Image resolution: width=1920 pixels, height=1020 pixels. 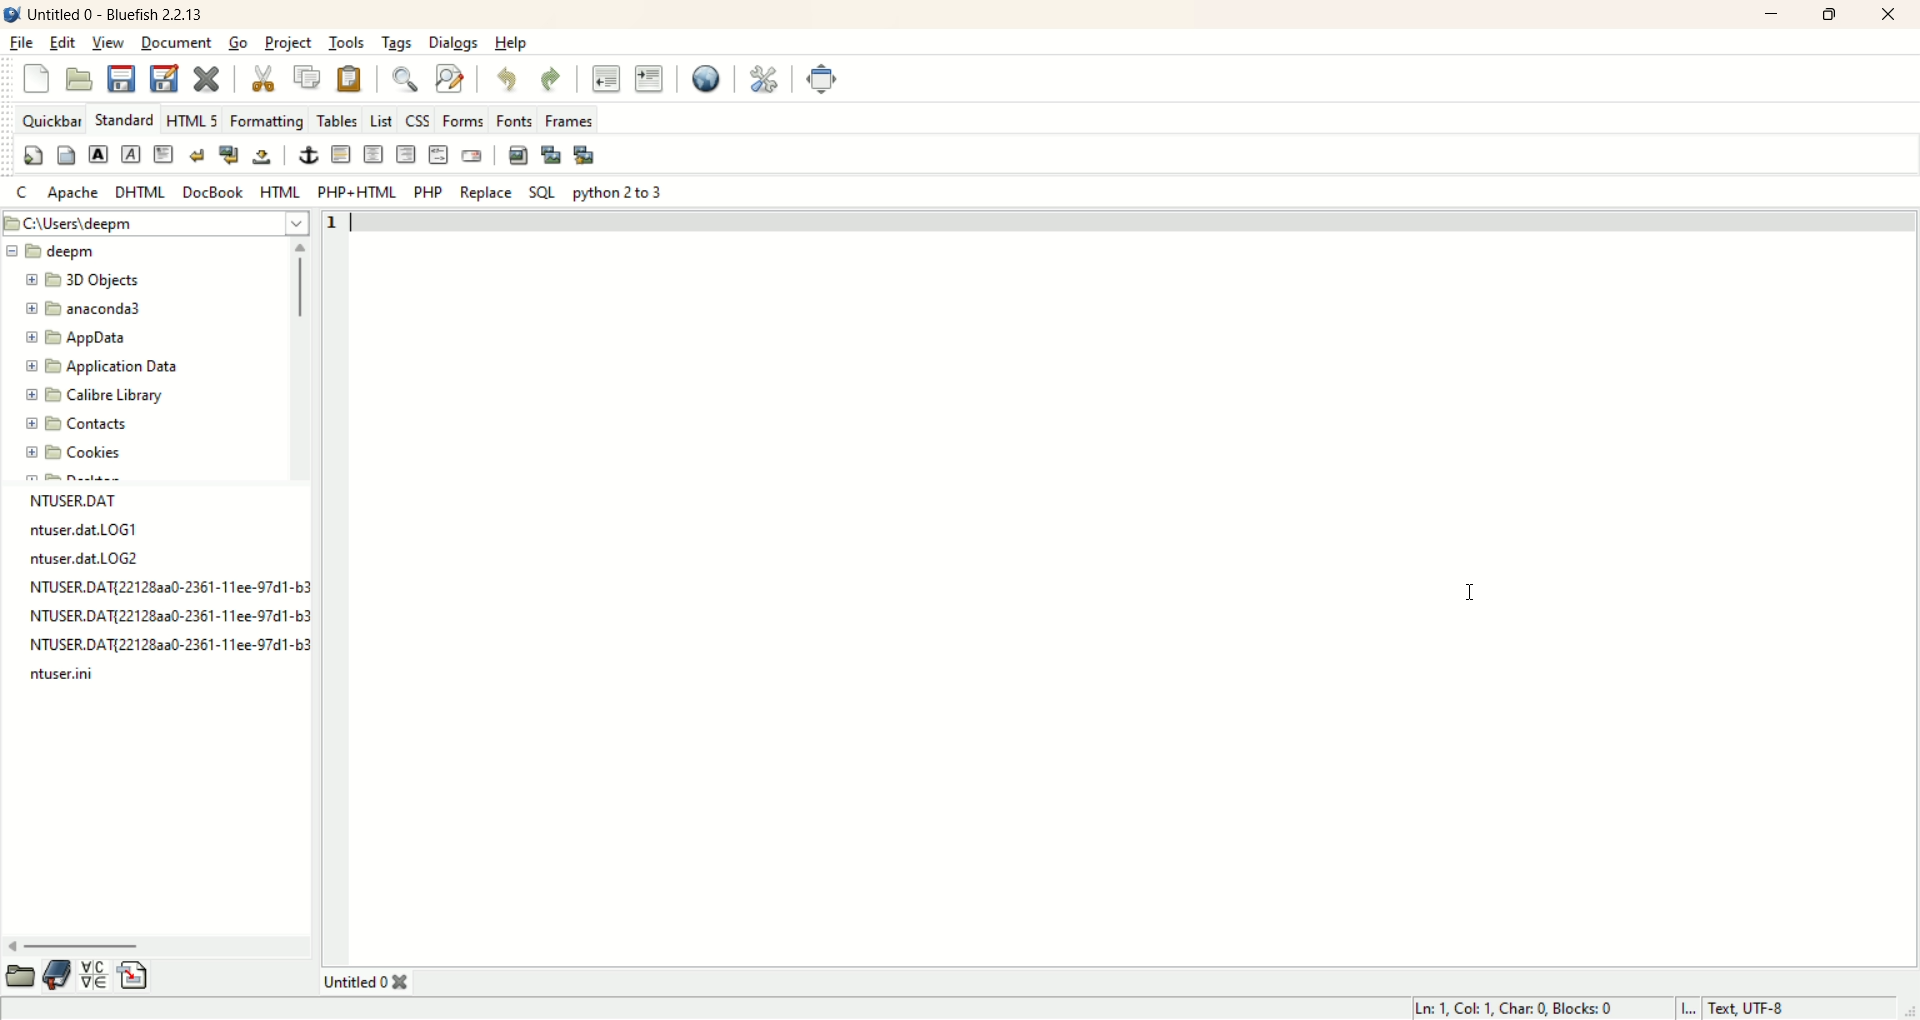 I want to click on anchor/hyperlink, so click(x=308, y=157).